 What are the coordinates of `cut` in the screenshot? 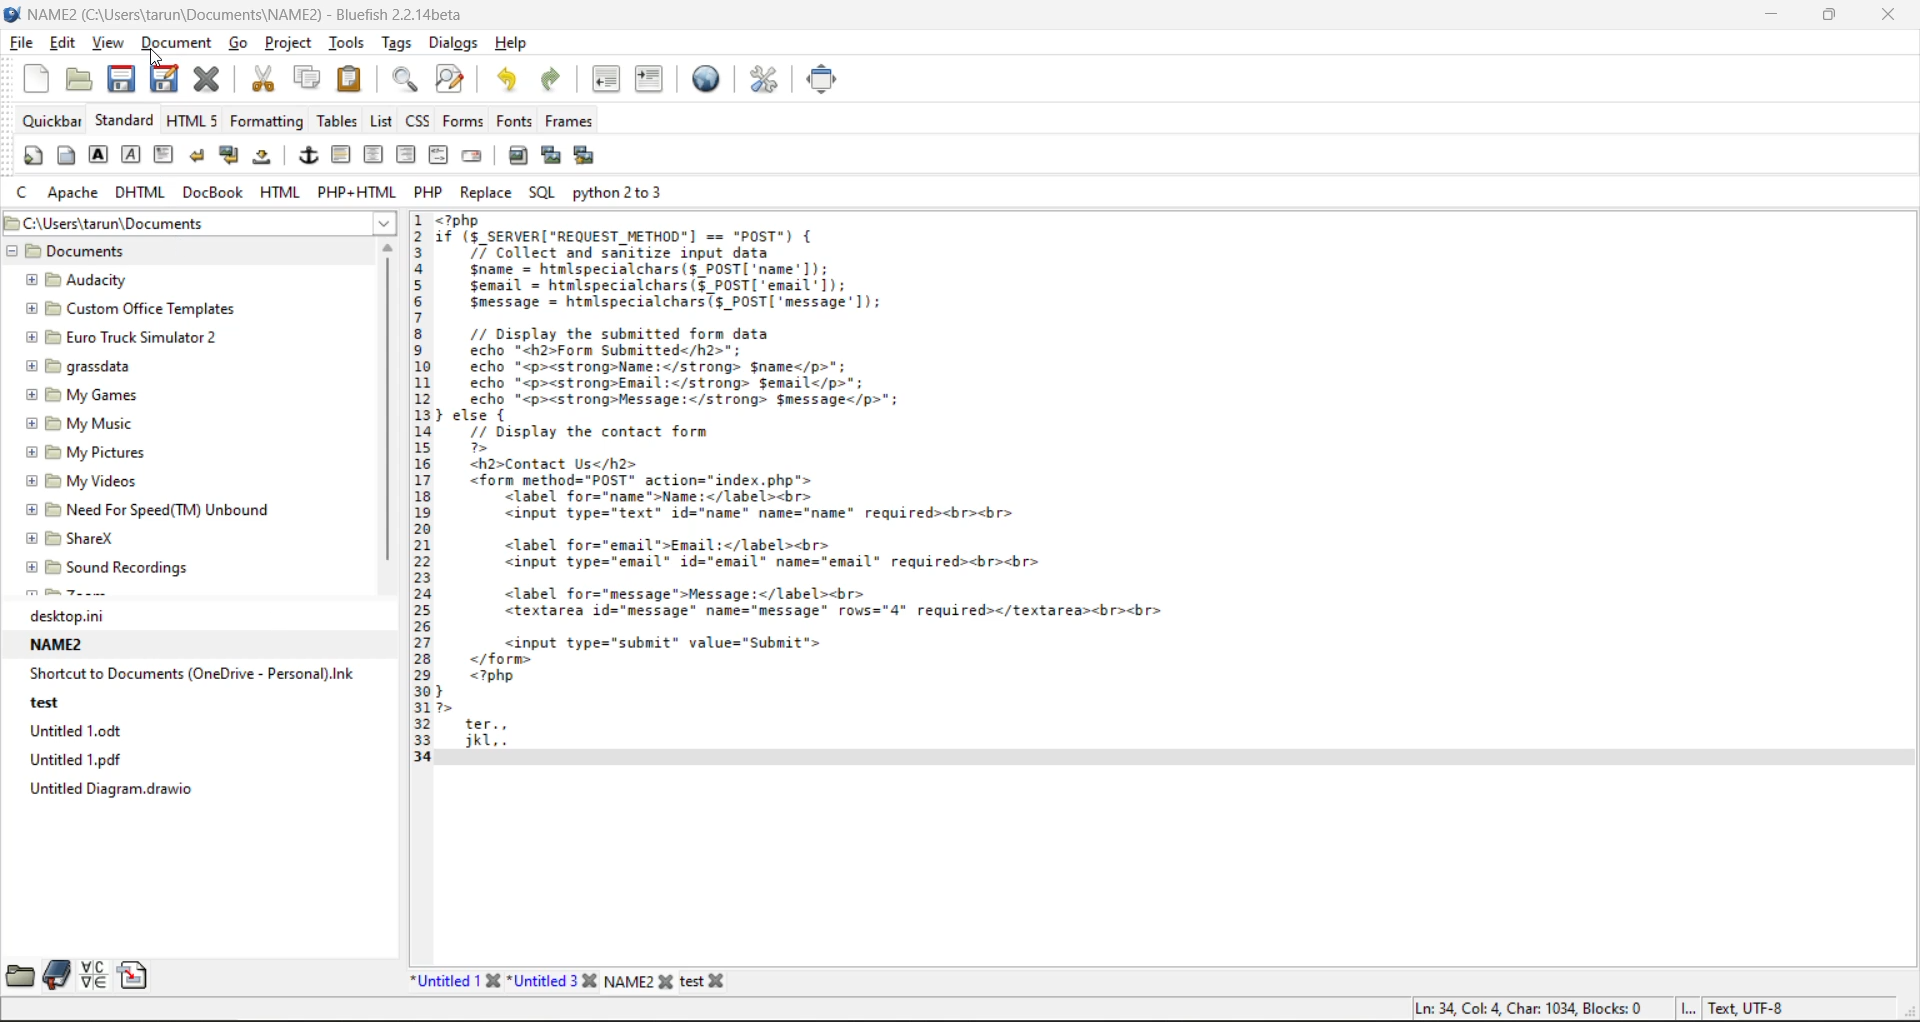 It's located at (267, 78).